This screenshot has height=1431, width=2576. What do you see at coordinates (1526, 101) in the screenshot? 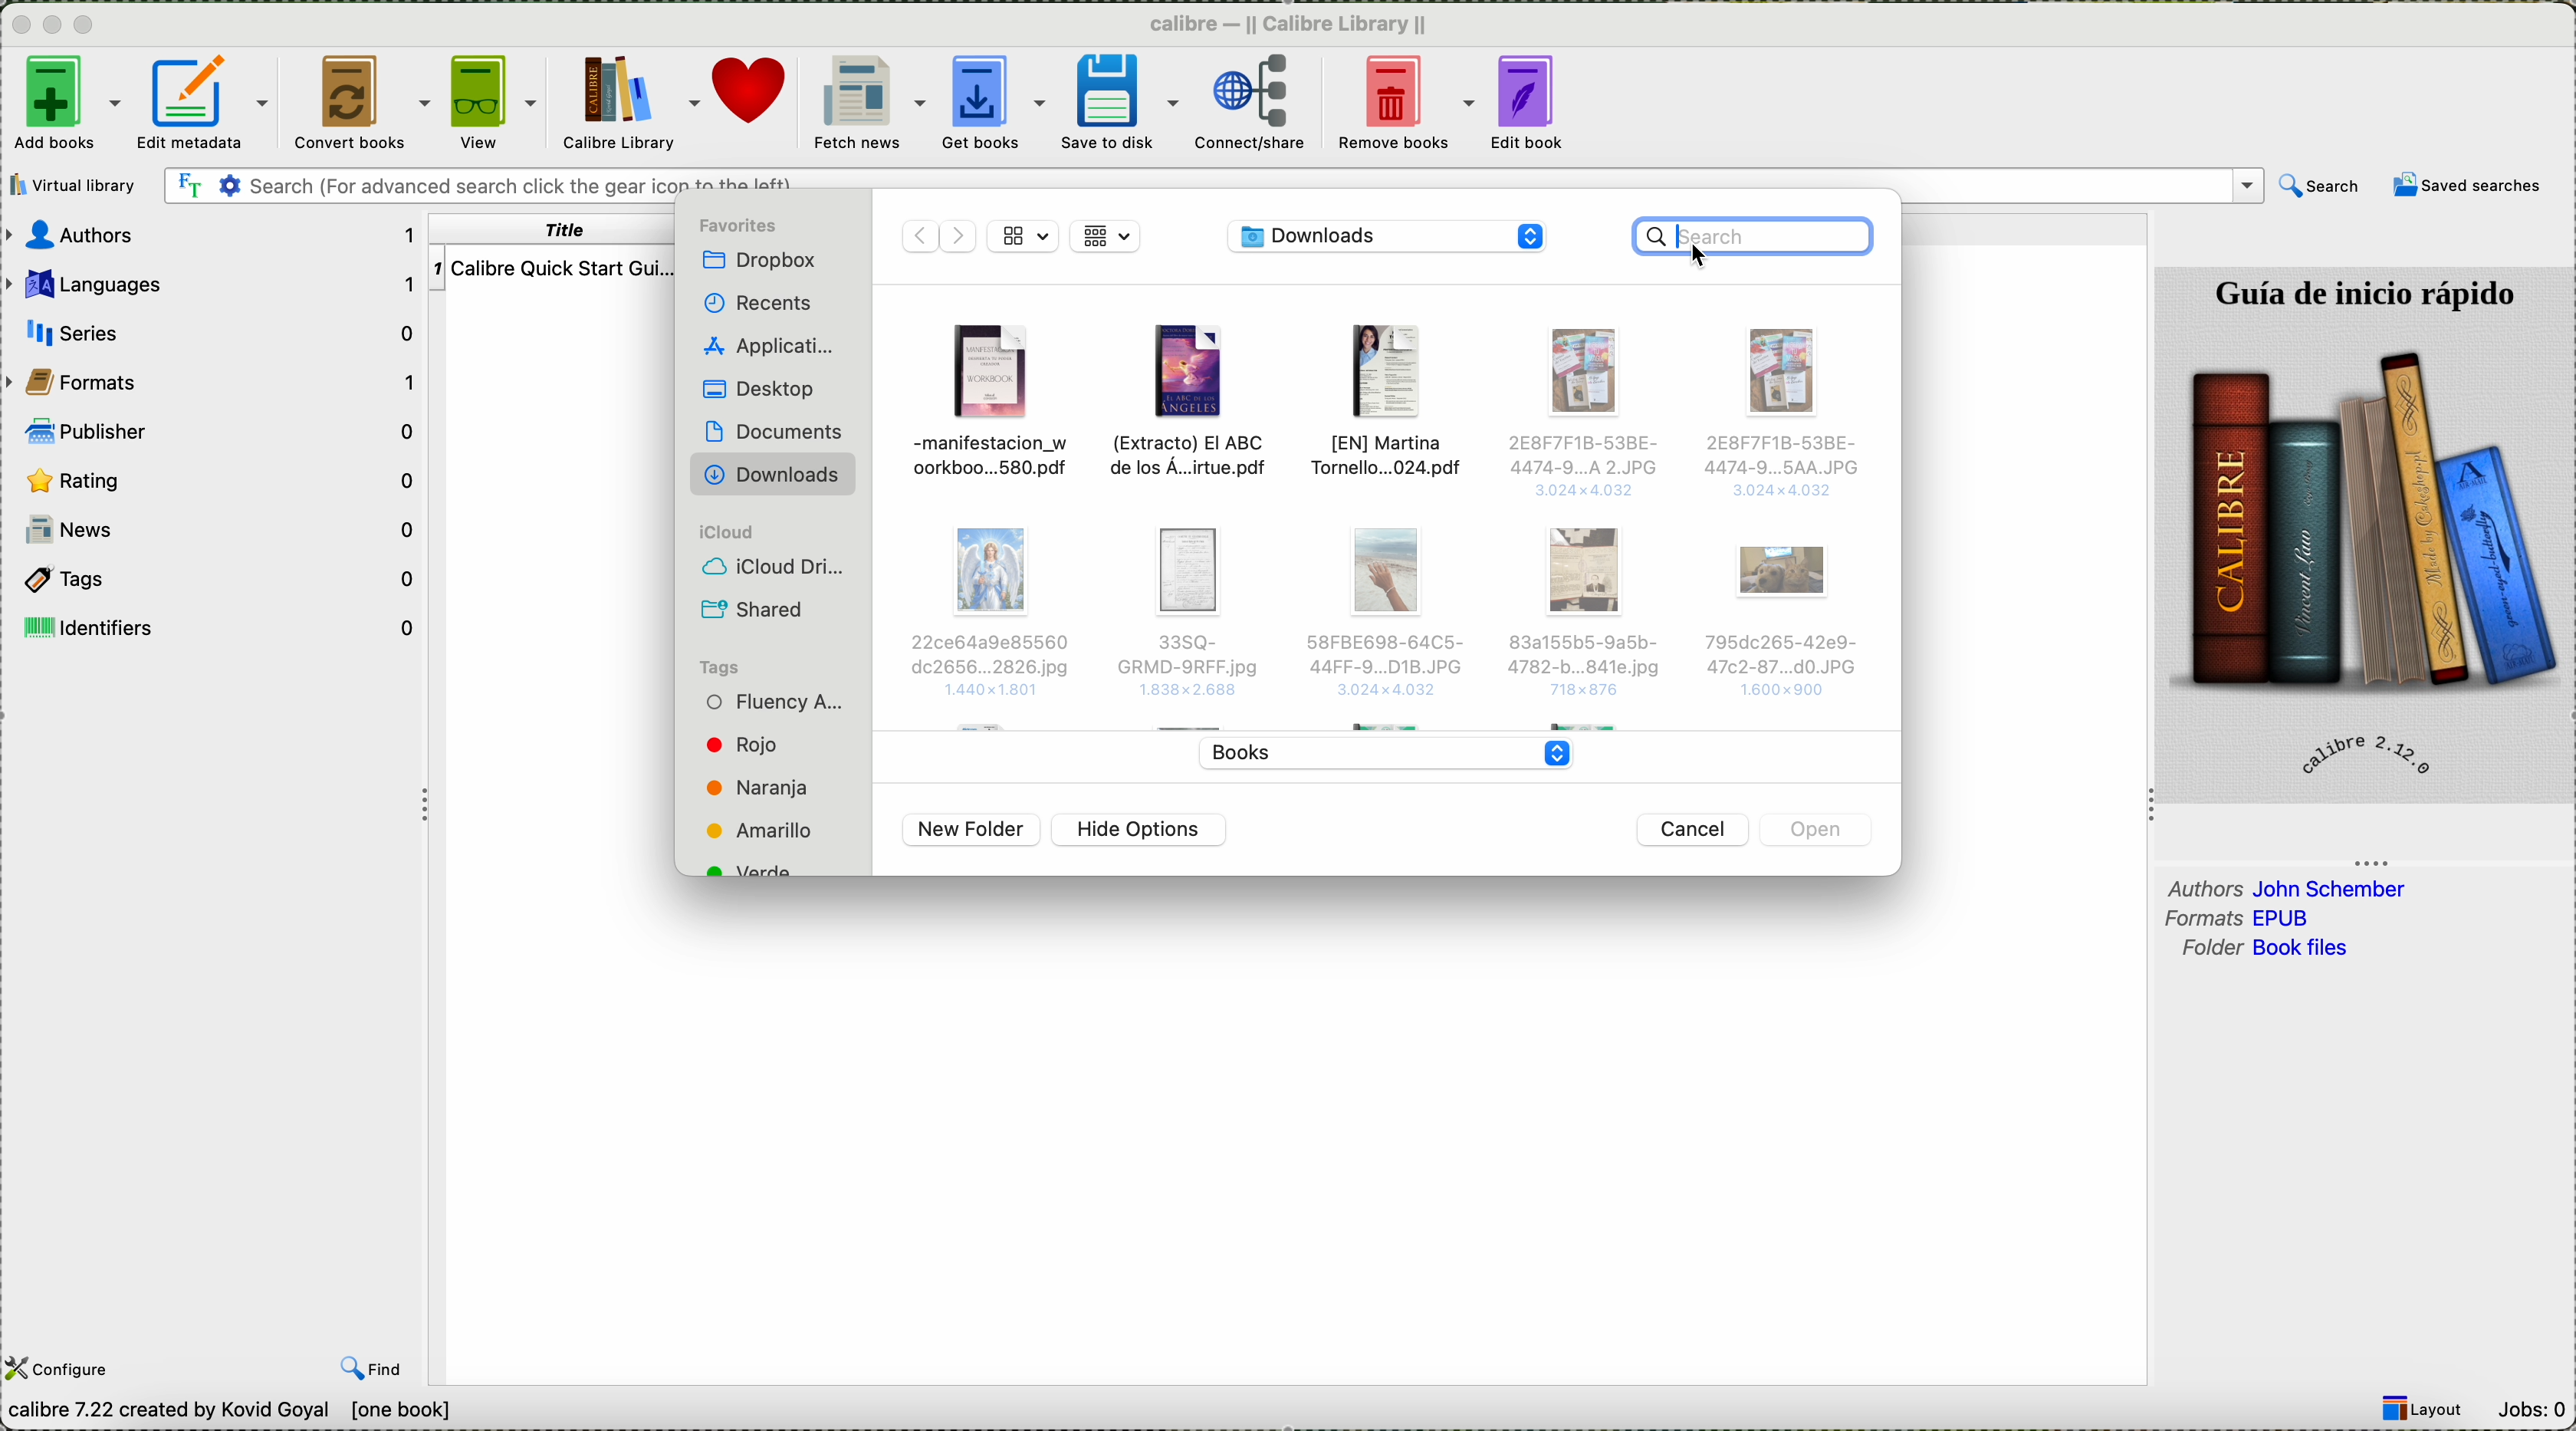
I see `edit book` at bounding box center [1526, 101].